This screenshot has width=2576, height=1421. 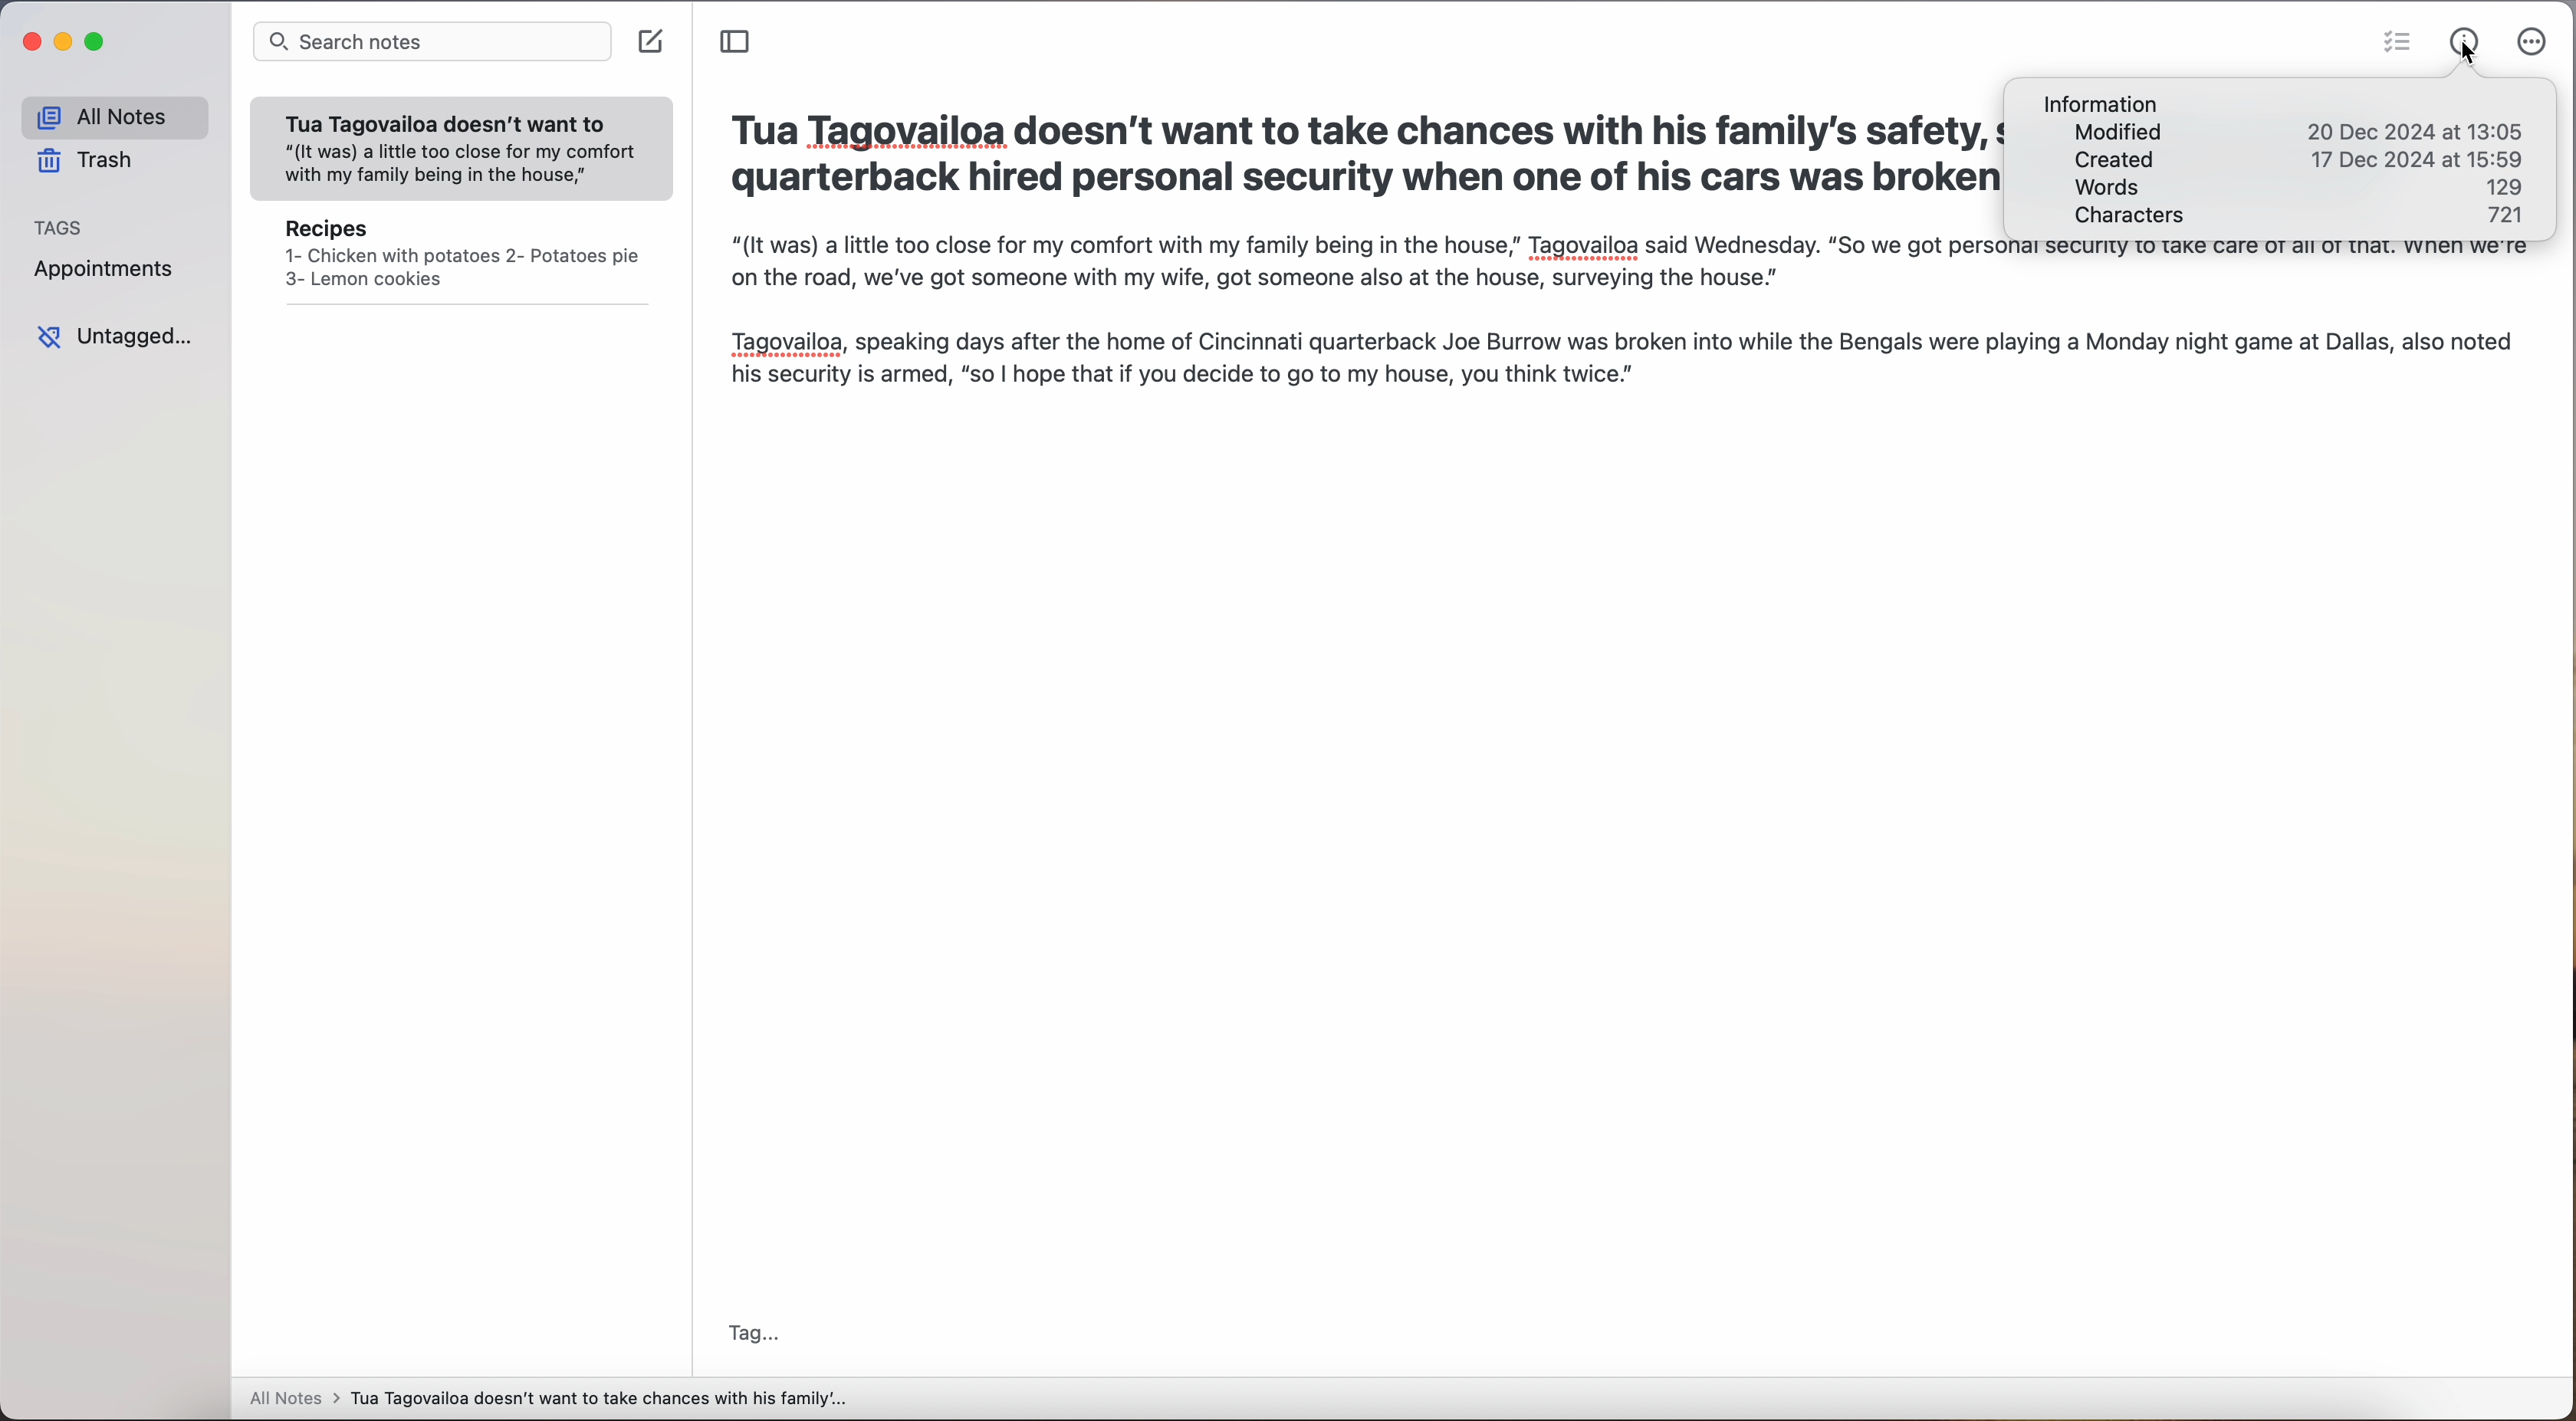 I want to click on more options, so click(x=2526, y=43).